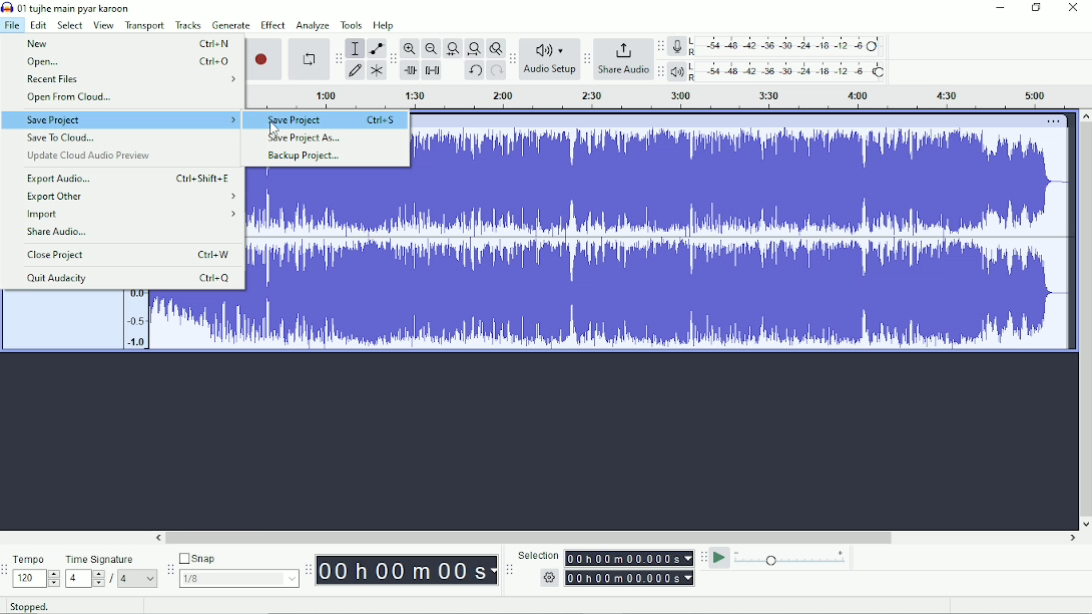 The width and height of the screenshot is (1092, 614). Describe the element at coordinates (65, 138) in the screenshot. I see `Save To Cloud` at that location.